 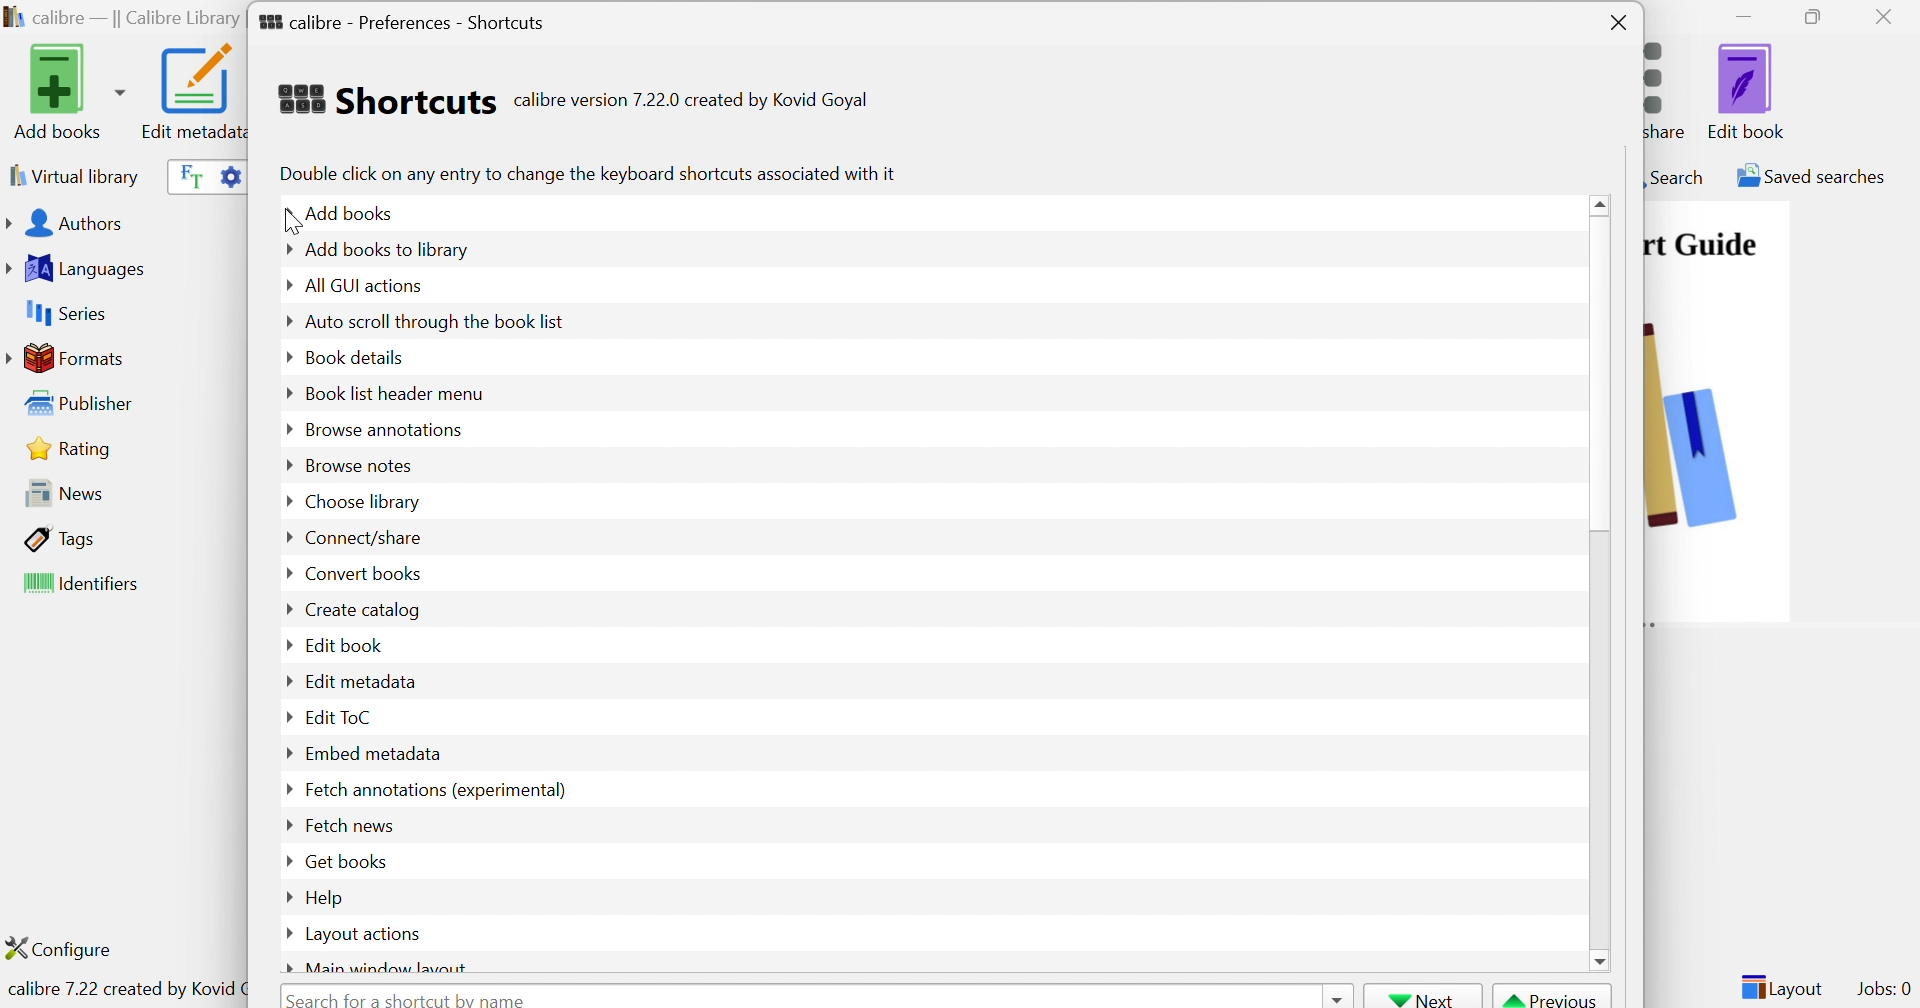 I want to click on Convert books, so click(x=361, y=572).